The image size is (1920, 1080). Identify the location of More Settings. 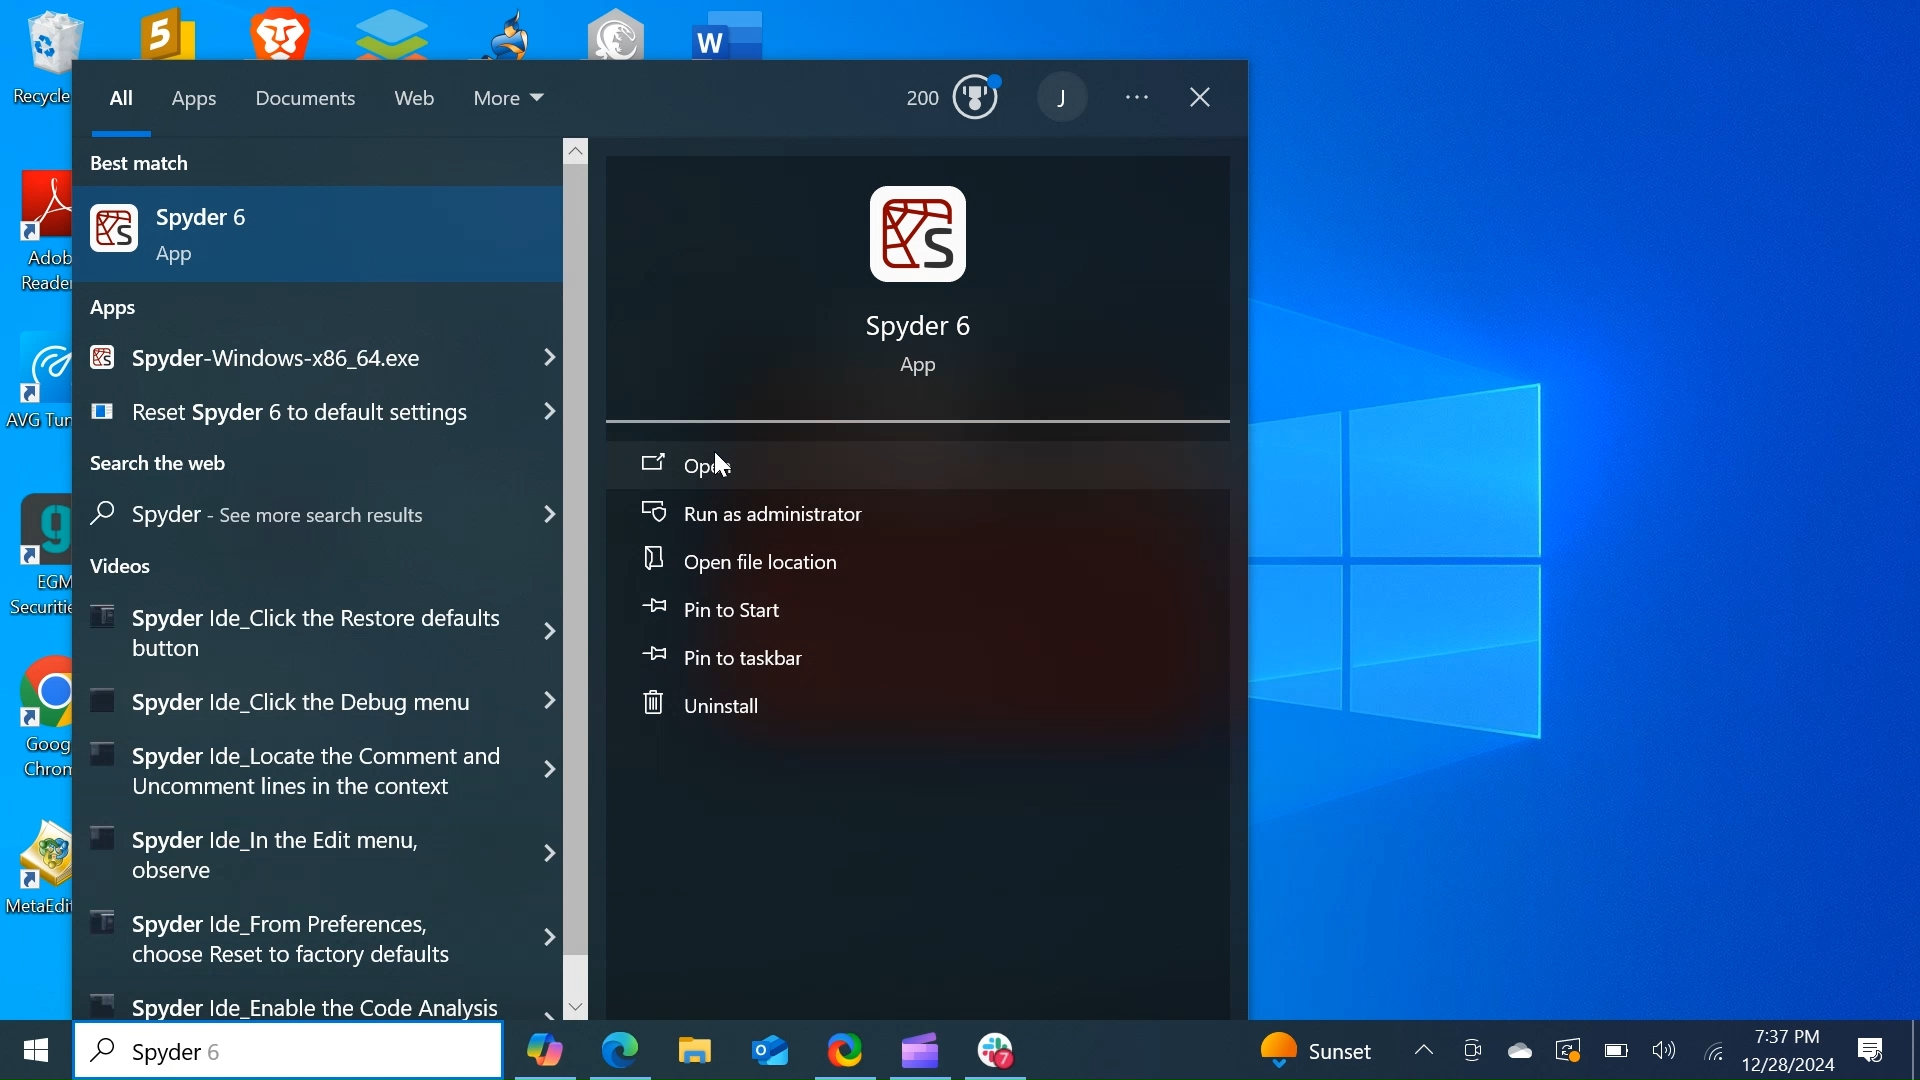
(1141, 100).